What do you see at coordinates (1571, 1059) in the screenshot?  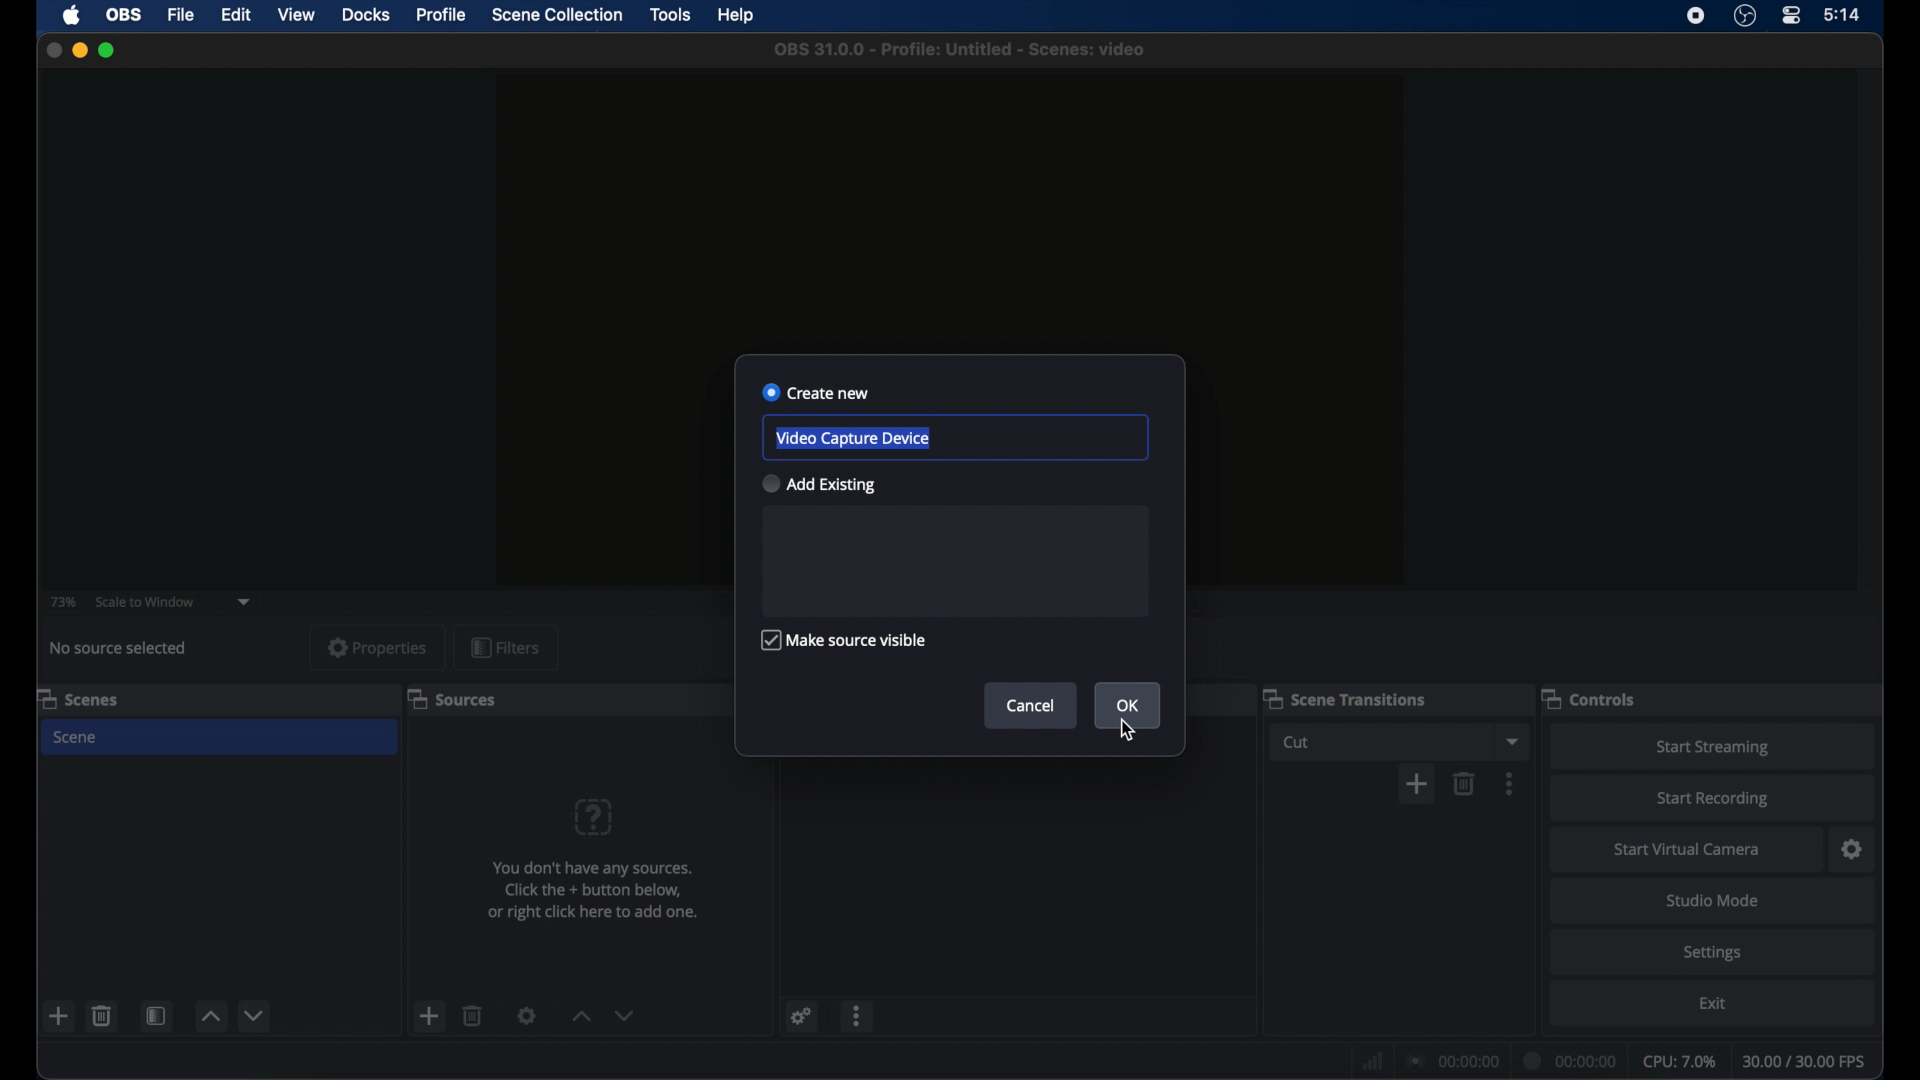 I see `duration` at bounding box center [1571, 1059].